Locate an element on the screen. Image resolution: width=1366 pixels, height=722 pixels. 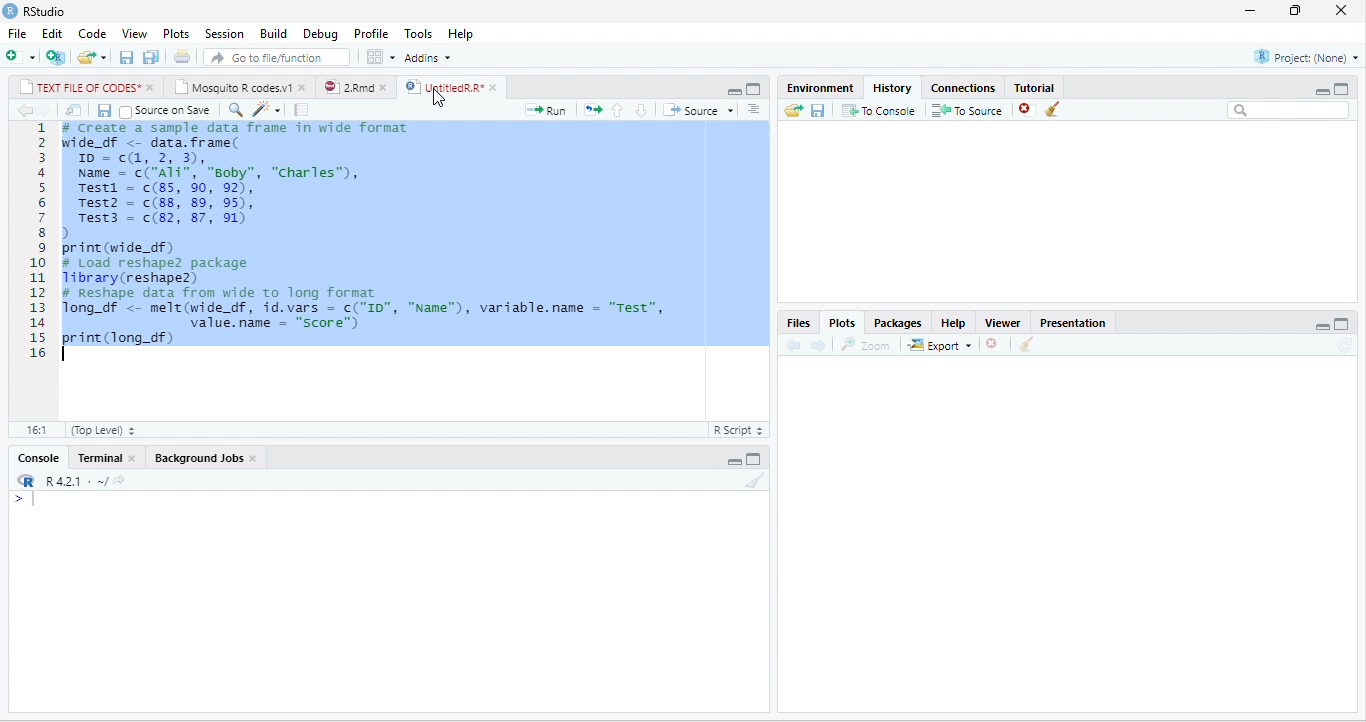
open folder is located at coordinates (794, 110).